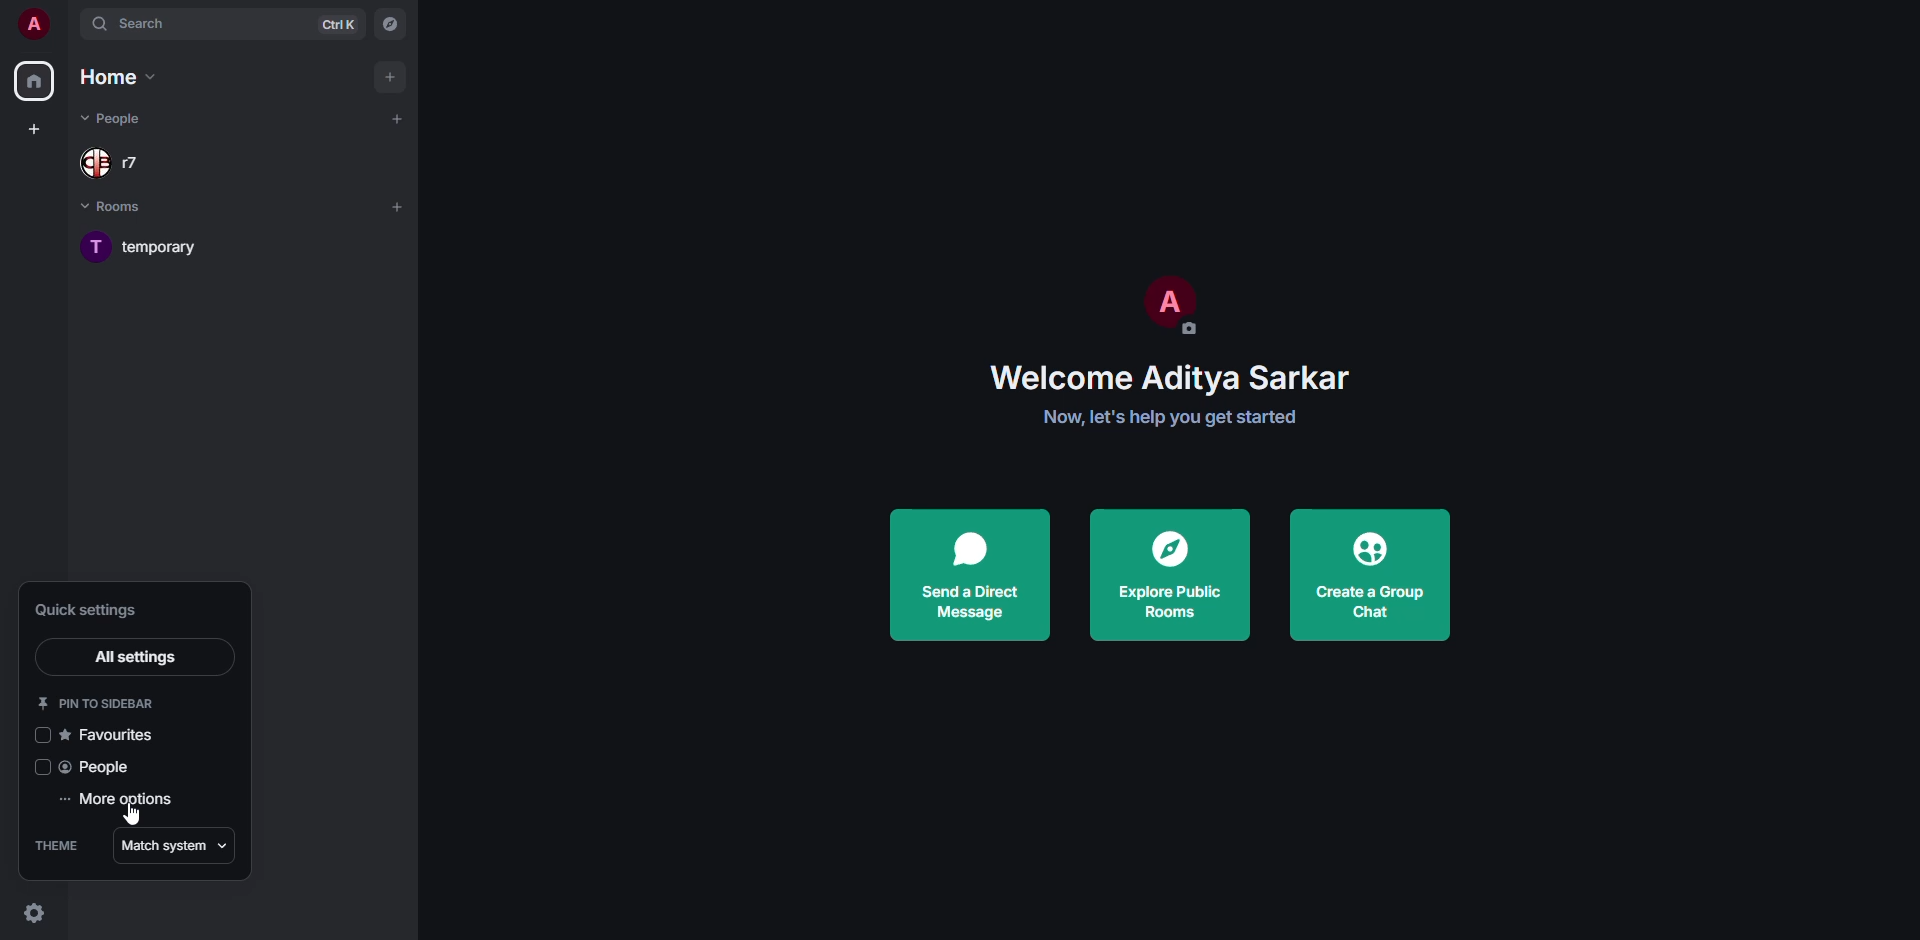  Describe the element at coordinates (1172, 376) in the screenshot. I see `welcome` at that location.